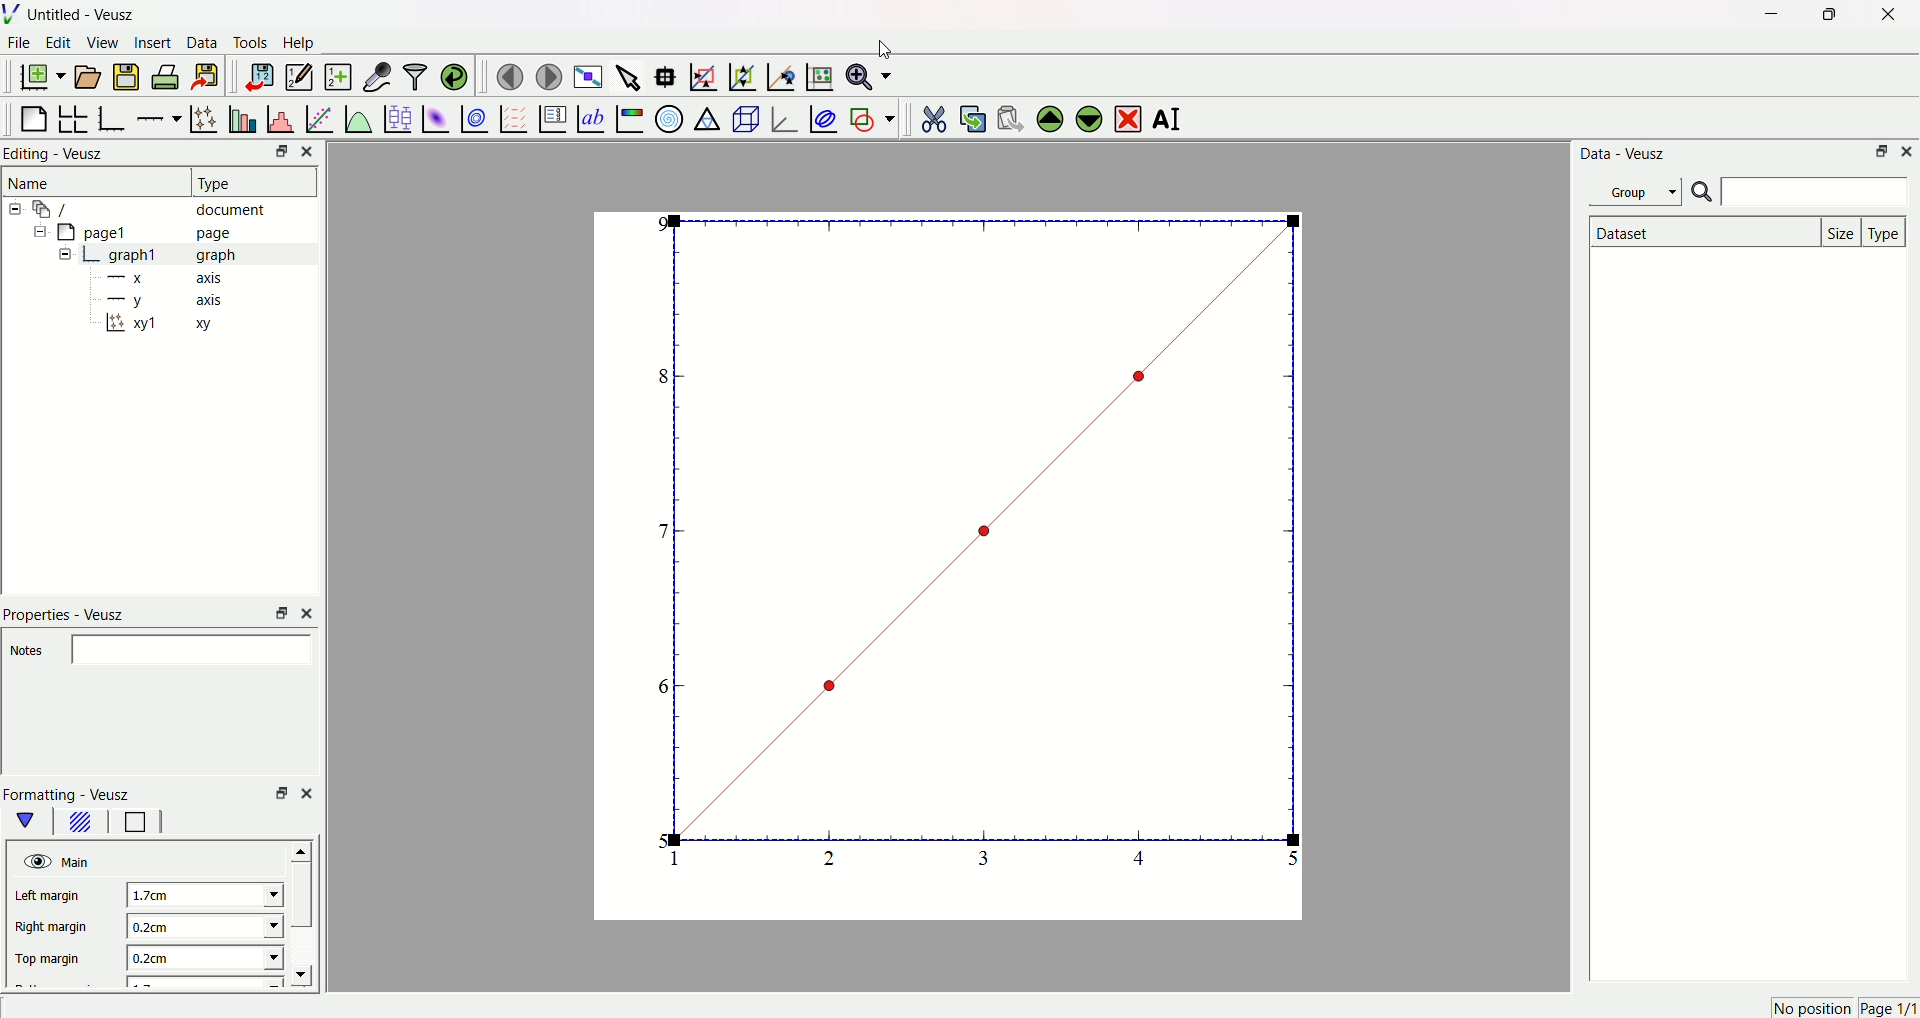 This screenshot has height=1018, width=1920. I want to click on 0.2cm, so click(199, 926).